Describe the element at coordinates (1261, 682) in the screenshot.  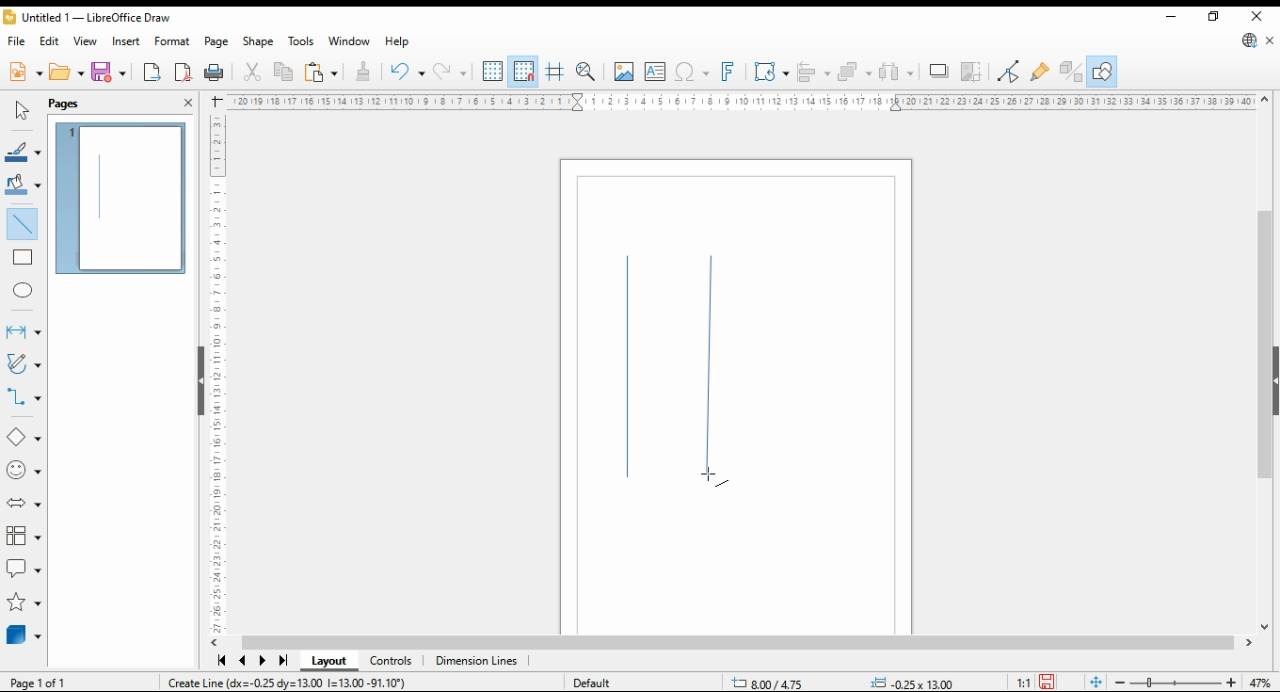
I see `zoom factor` at that location.